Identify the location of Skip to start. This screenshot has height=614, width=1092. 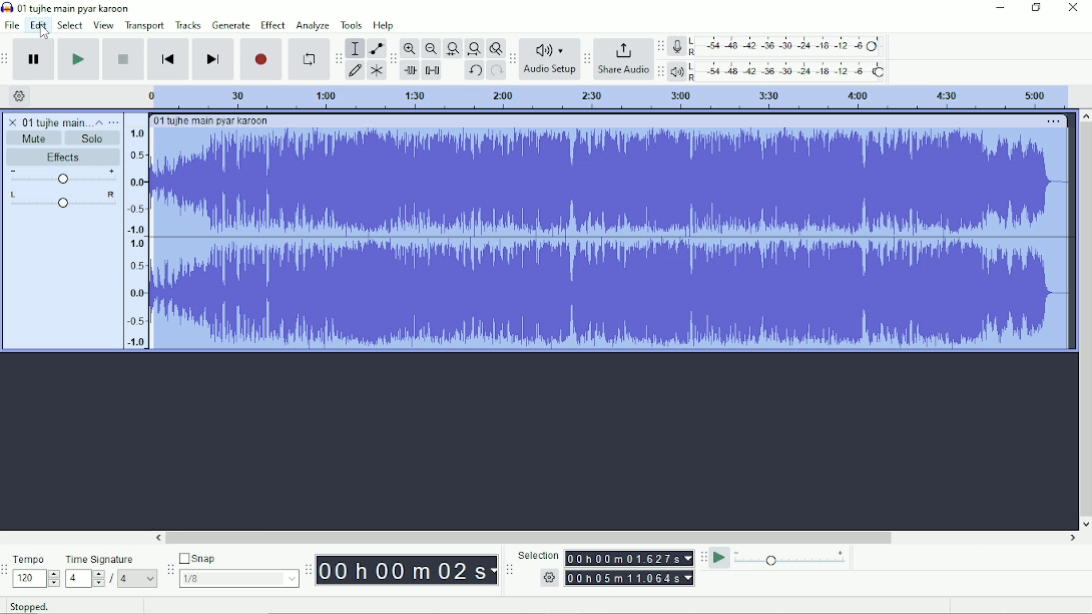
(169, 59).